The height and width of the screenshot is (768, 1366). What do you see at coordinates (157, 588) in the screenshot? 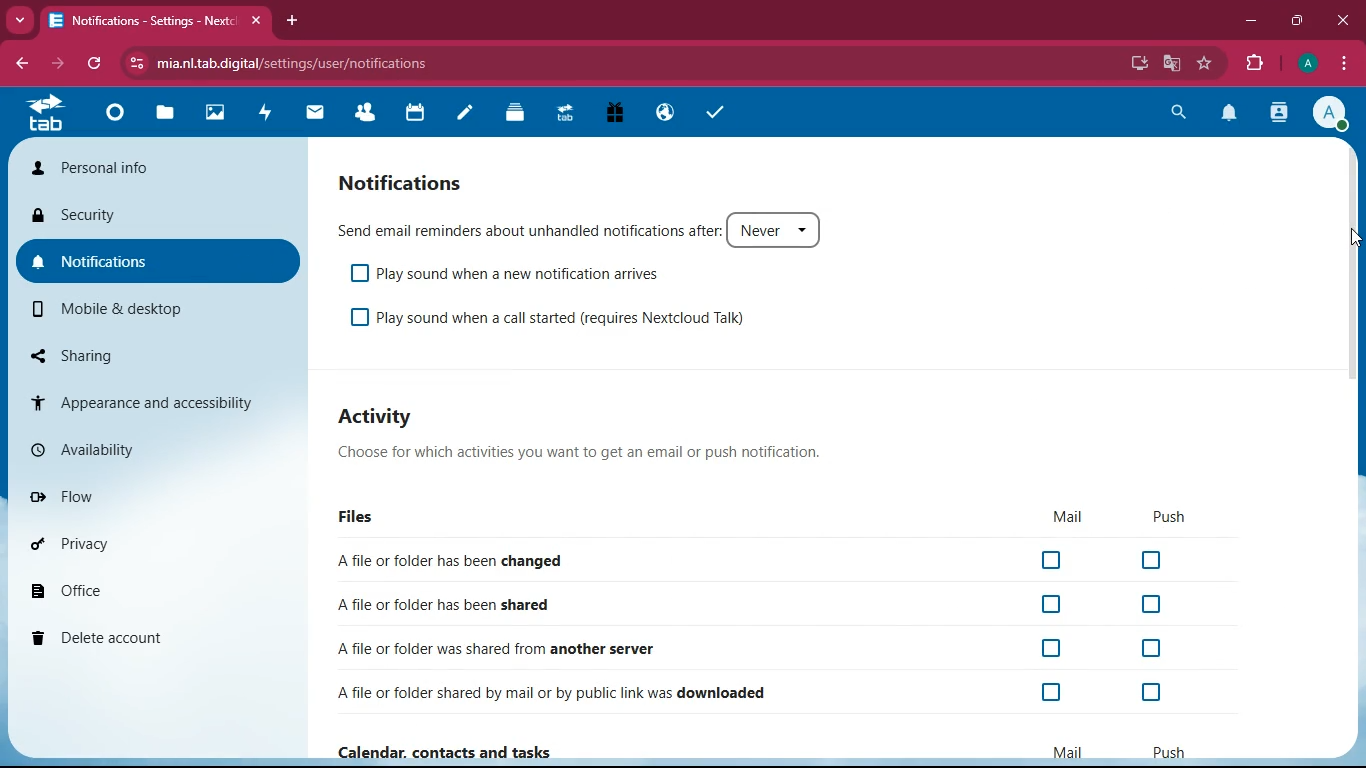
I see `office` at bounding box center [157, 588].